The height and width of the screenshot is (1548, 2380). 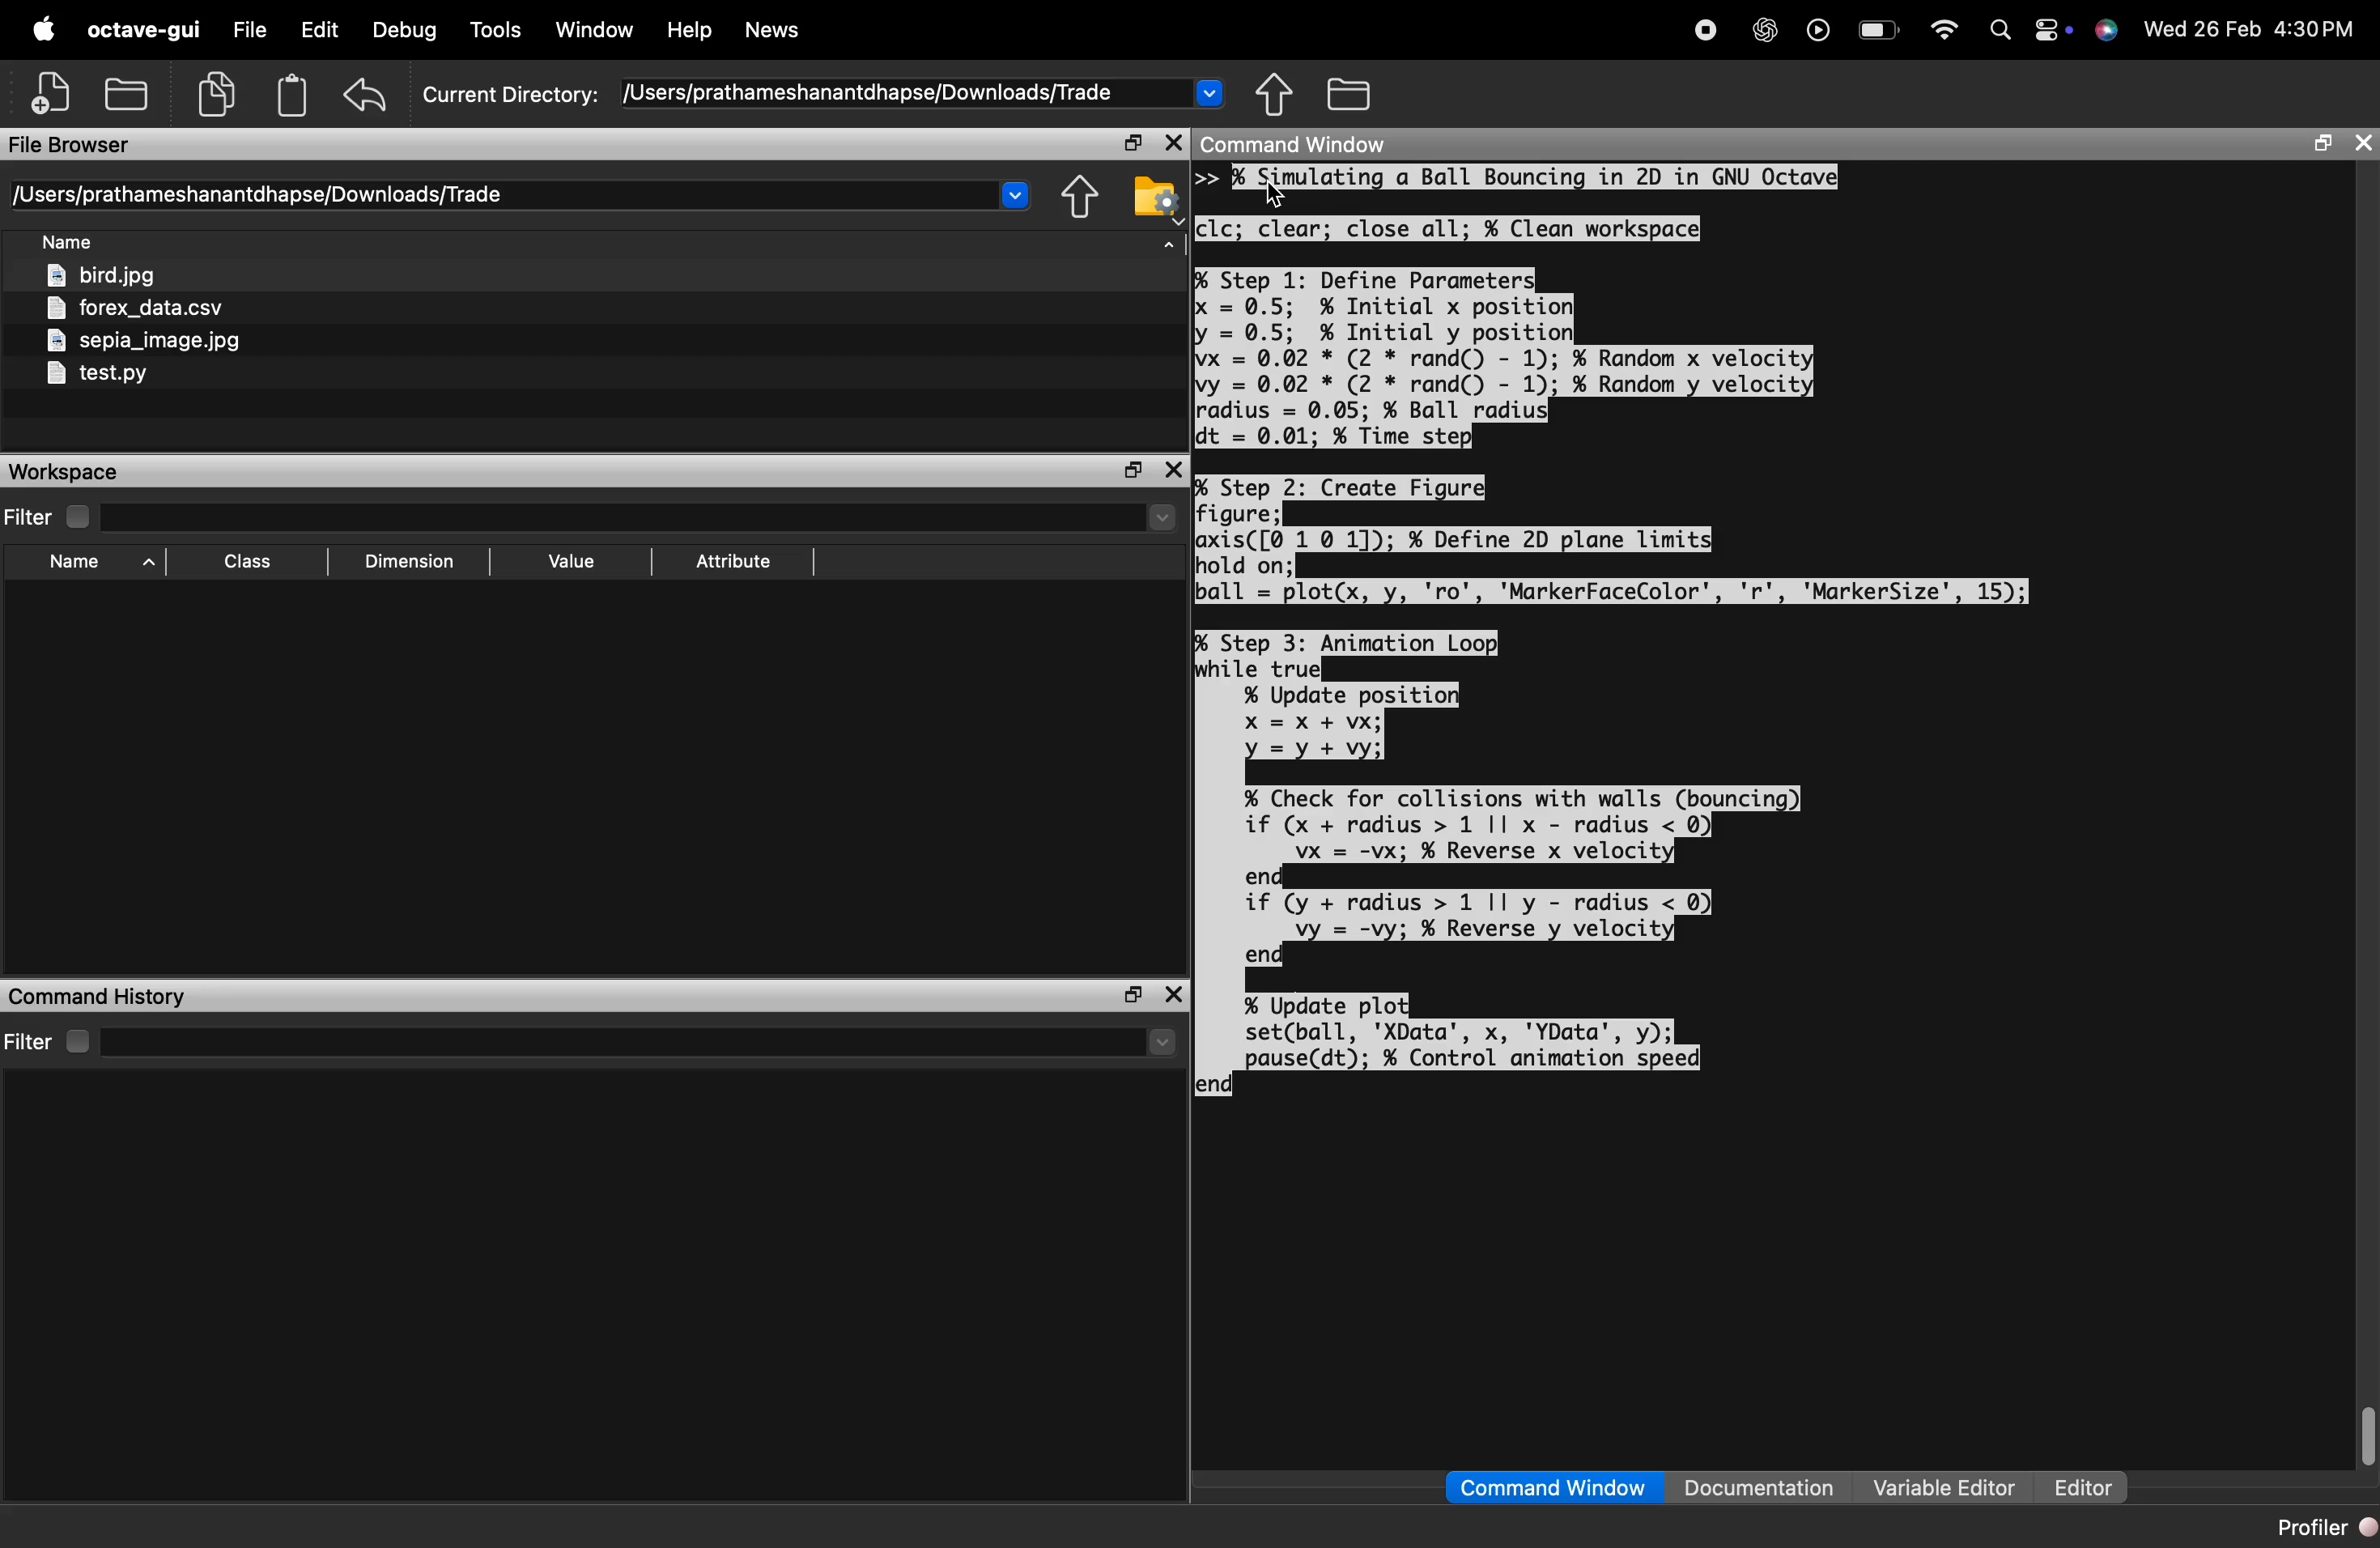 I want to click on copy, so click(x=218, y=94).